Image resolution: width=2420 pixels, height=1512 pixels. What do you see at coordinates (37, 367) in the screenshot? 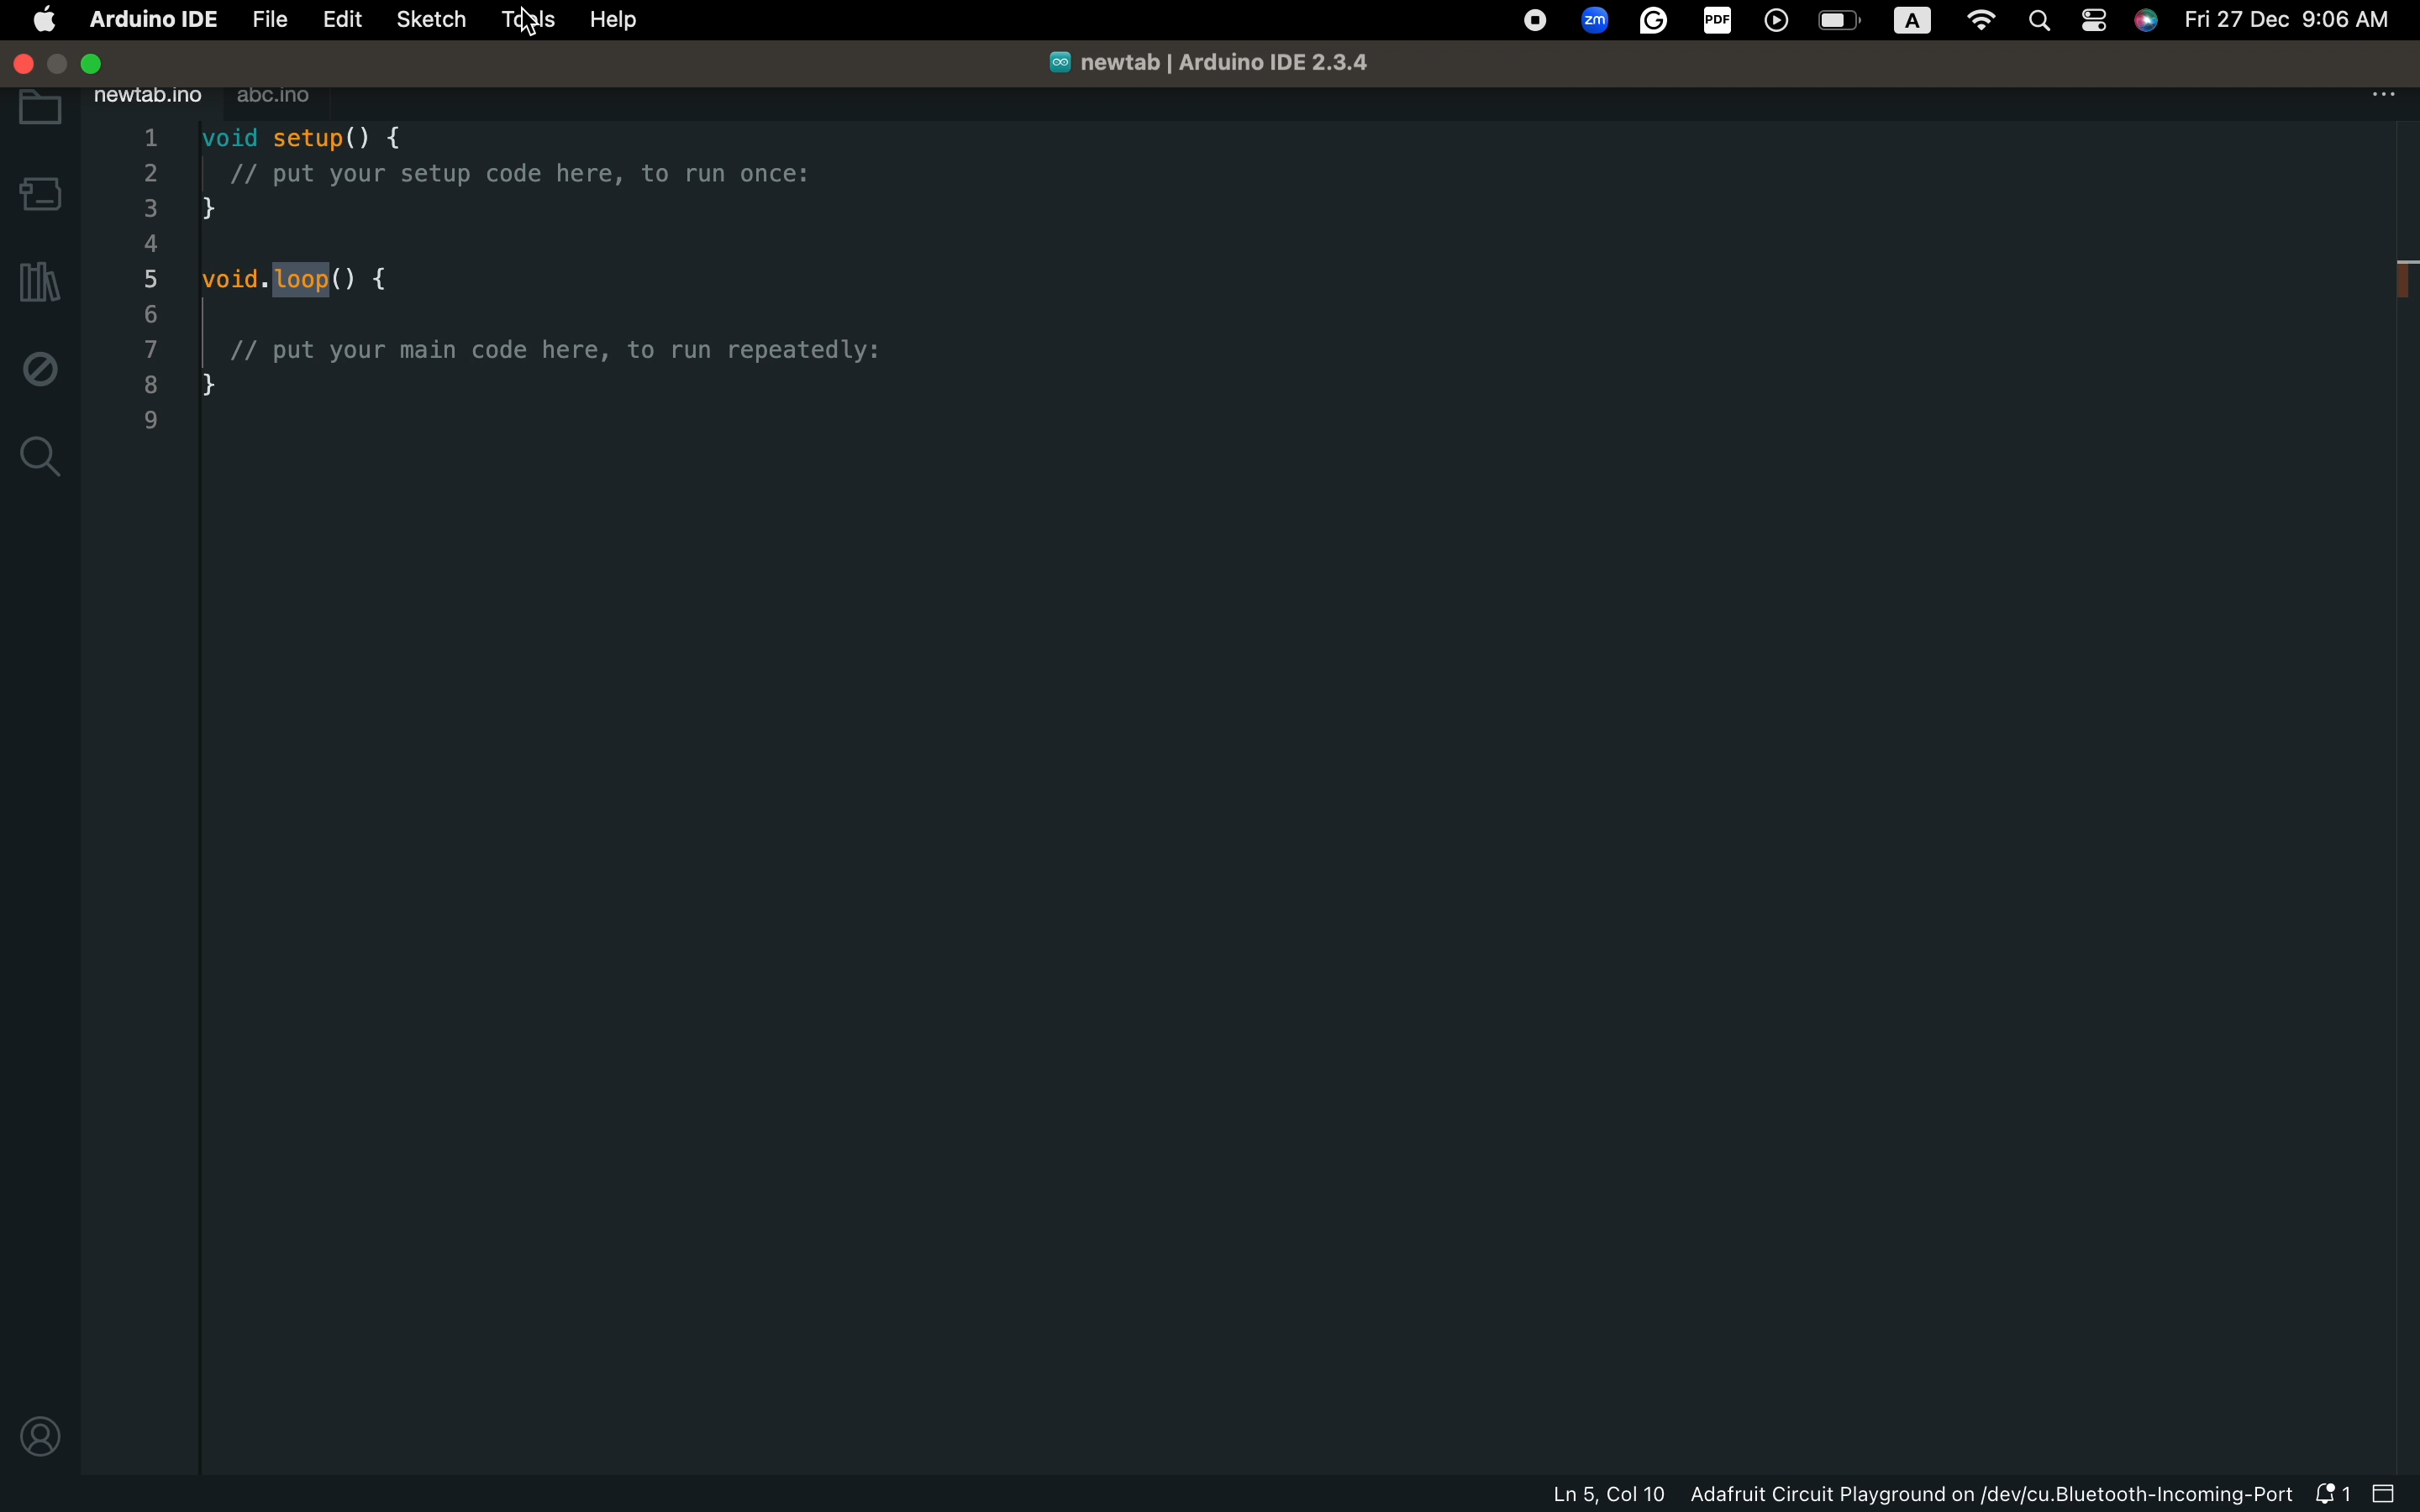
I see `debug` at bounding box center [37, 367].